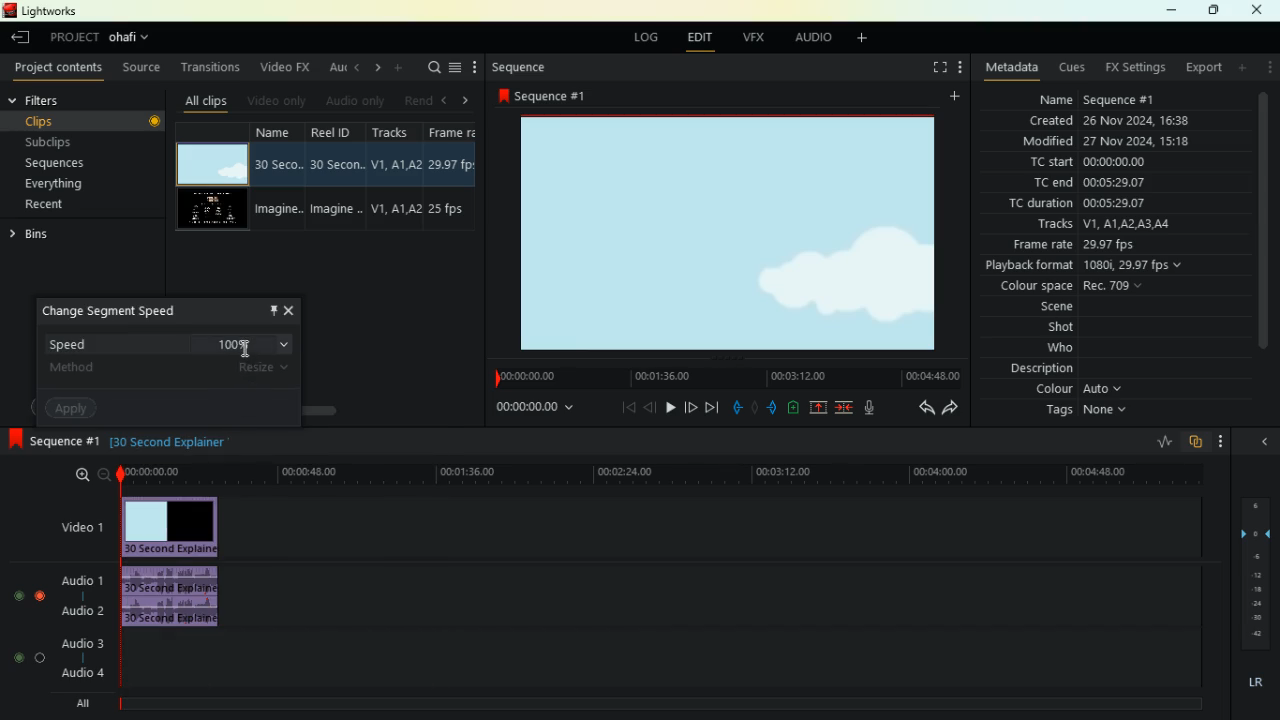 Image resolution: width=1280 pixels, height=720 pixels. What do you see at coordinates (446, 100) in the screenshot?
I see `left` at bounding box center [446, 100].